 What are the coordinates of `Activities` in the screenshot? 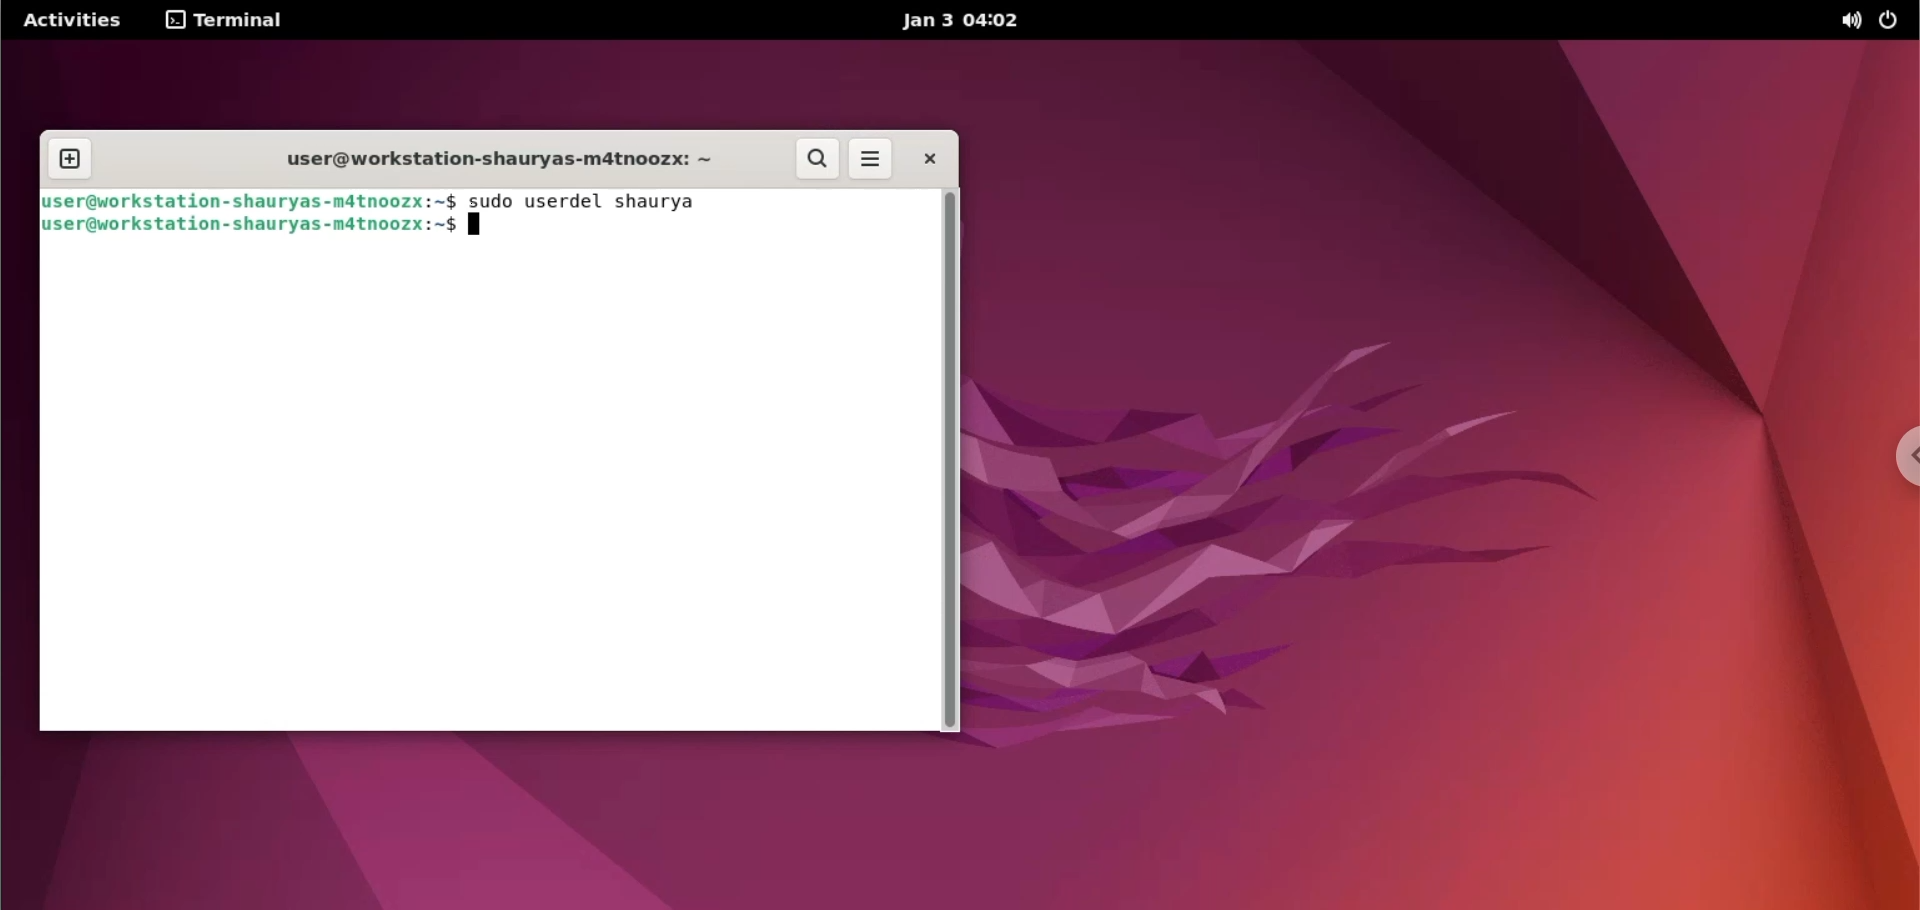 It's located at (70, 21).